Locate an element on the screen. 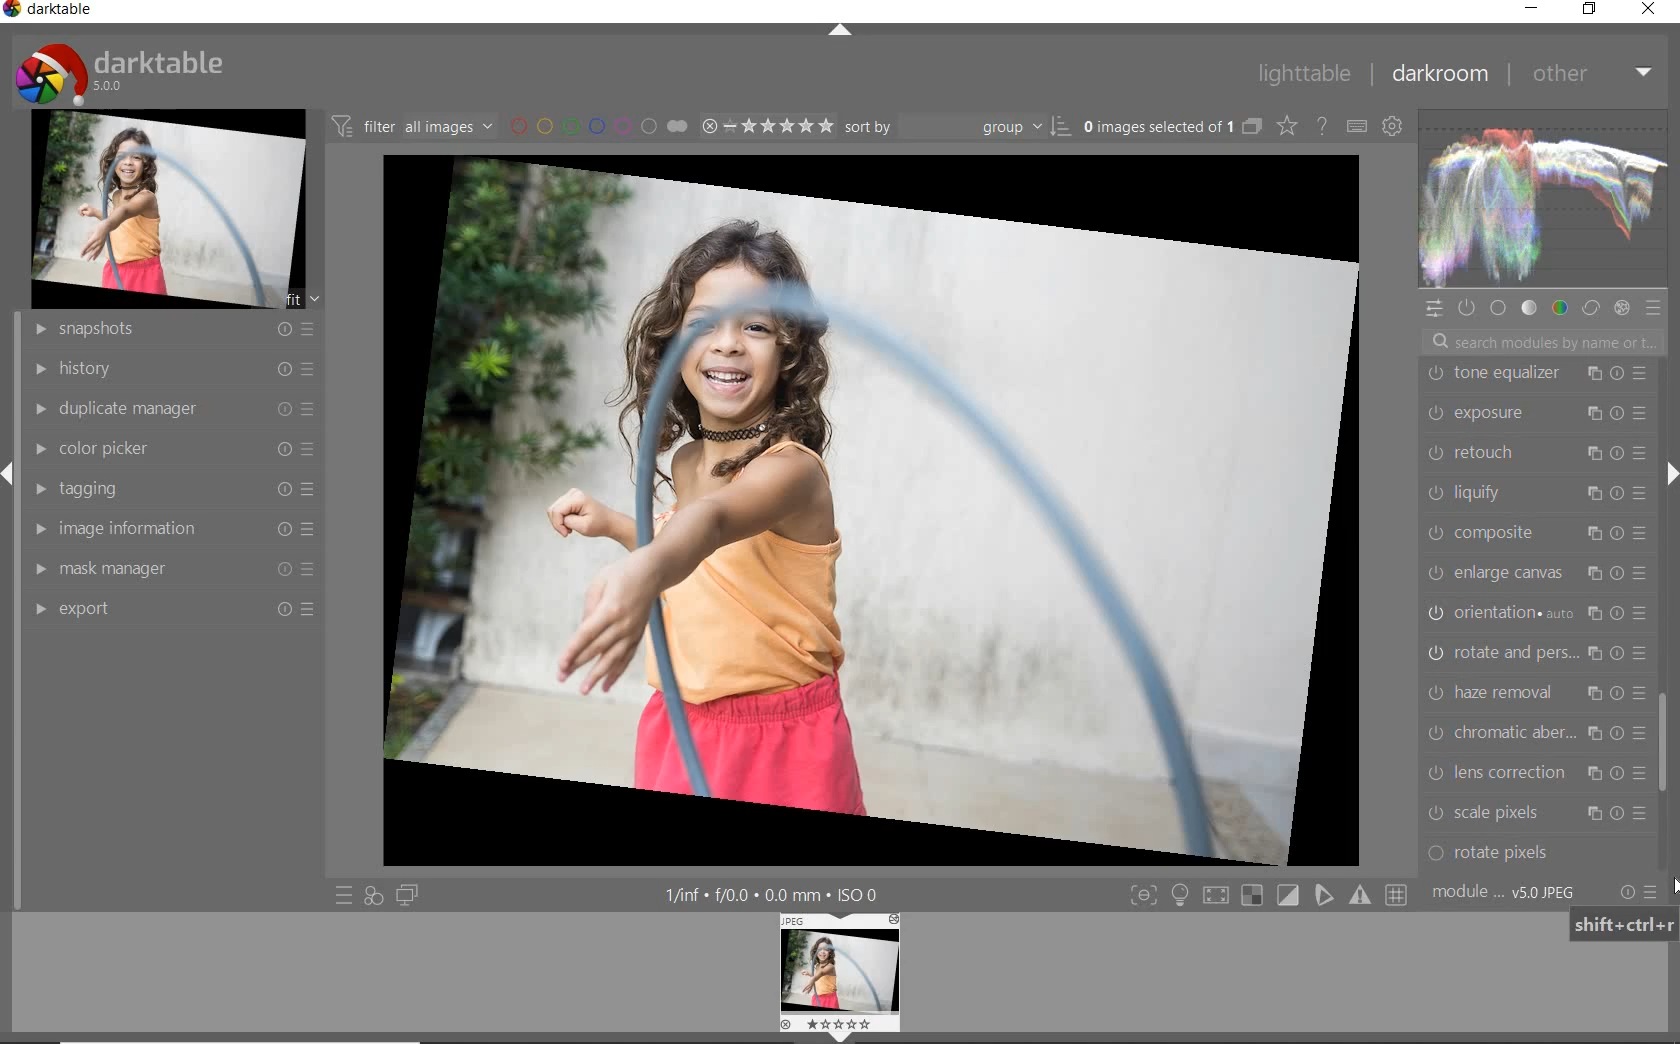  composite is located at coordinates (1537, 532).